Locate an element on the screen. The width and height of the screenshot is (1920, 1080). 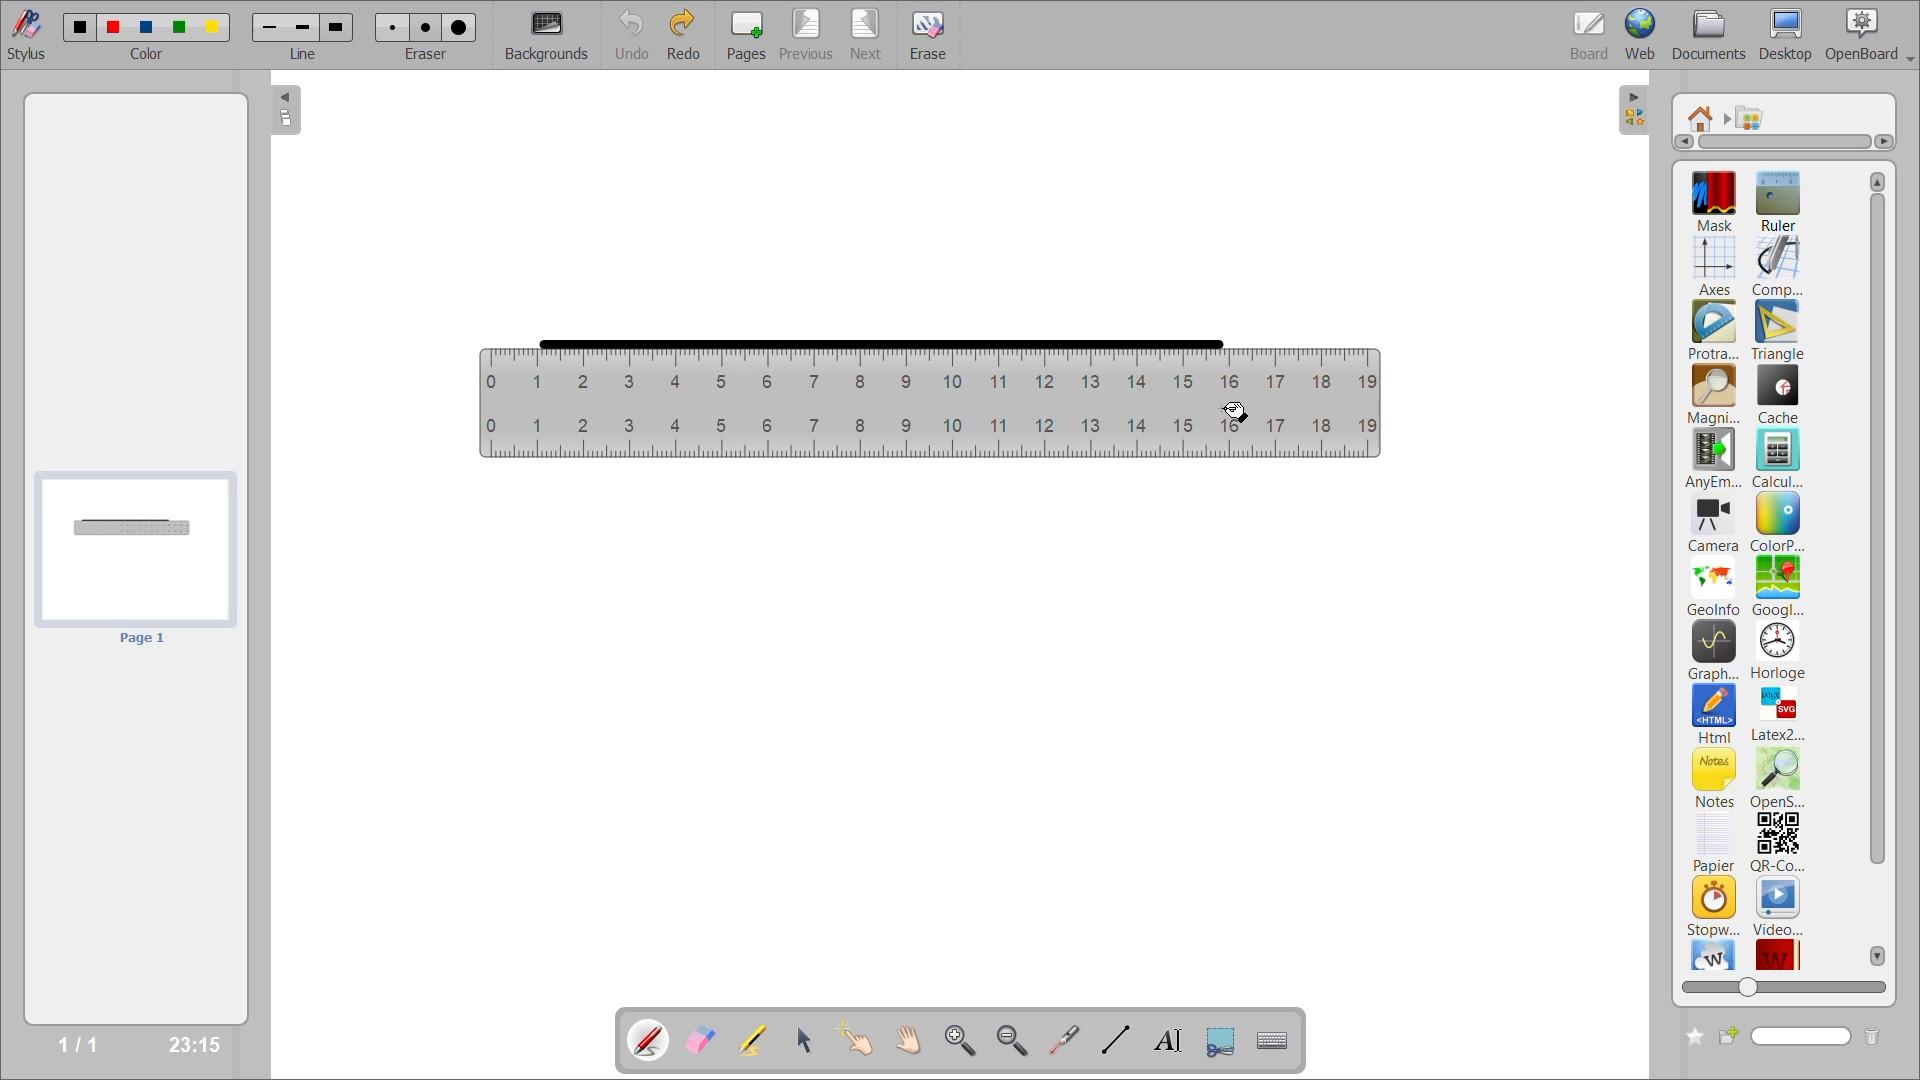
root is located at coordinates (1703, 118).